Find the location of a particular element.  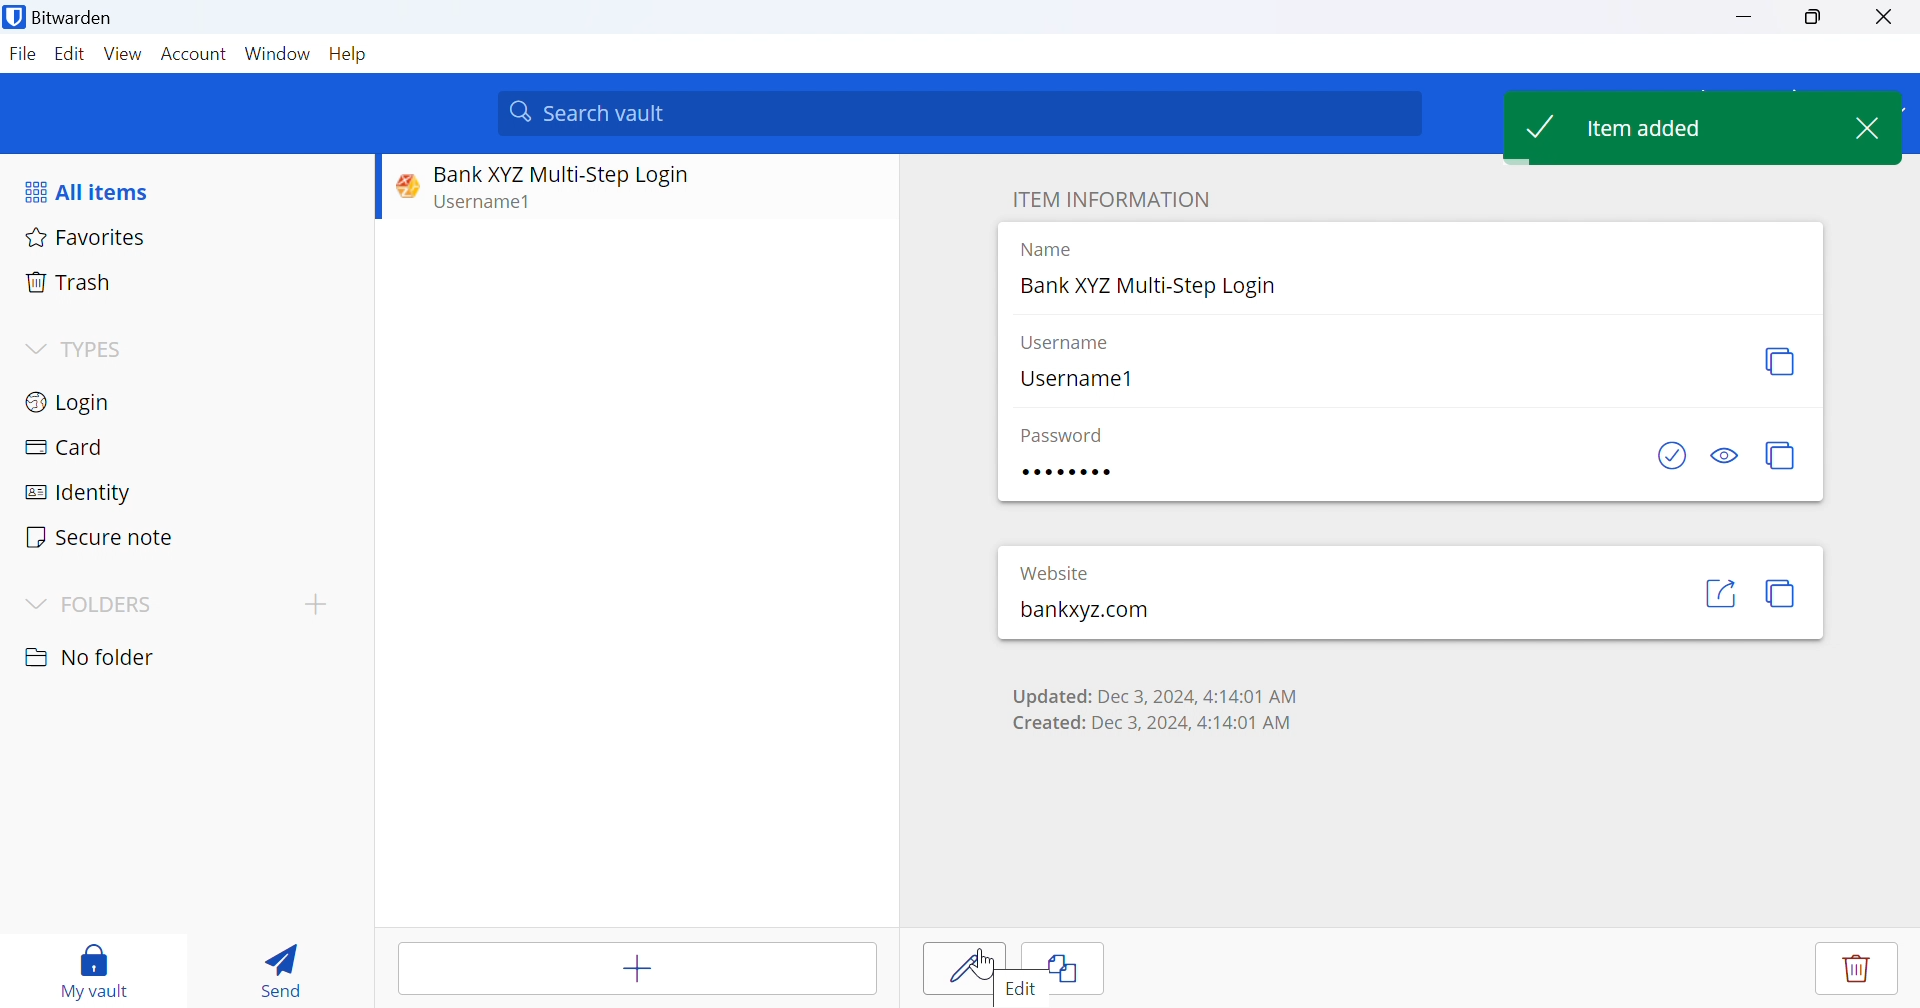

Delete is located at coordinates (1855, 973).